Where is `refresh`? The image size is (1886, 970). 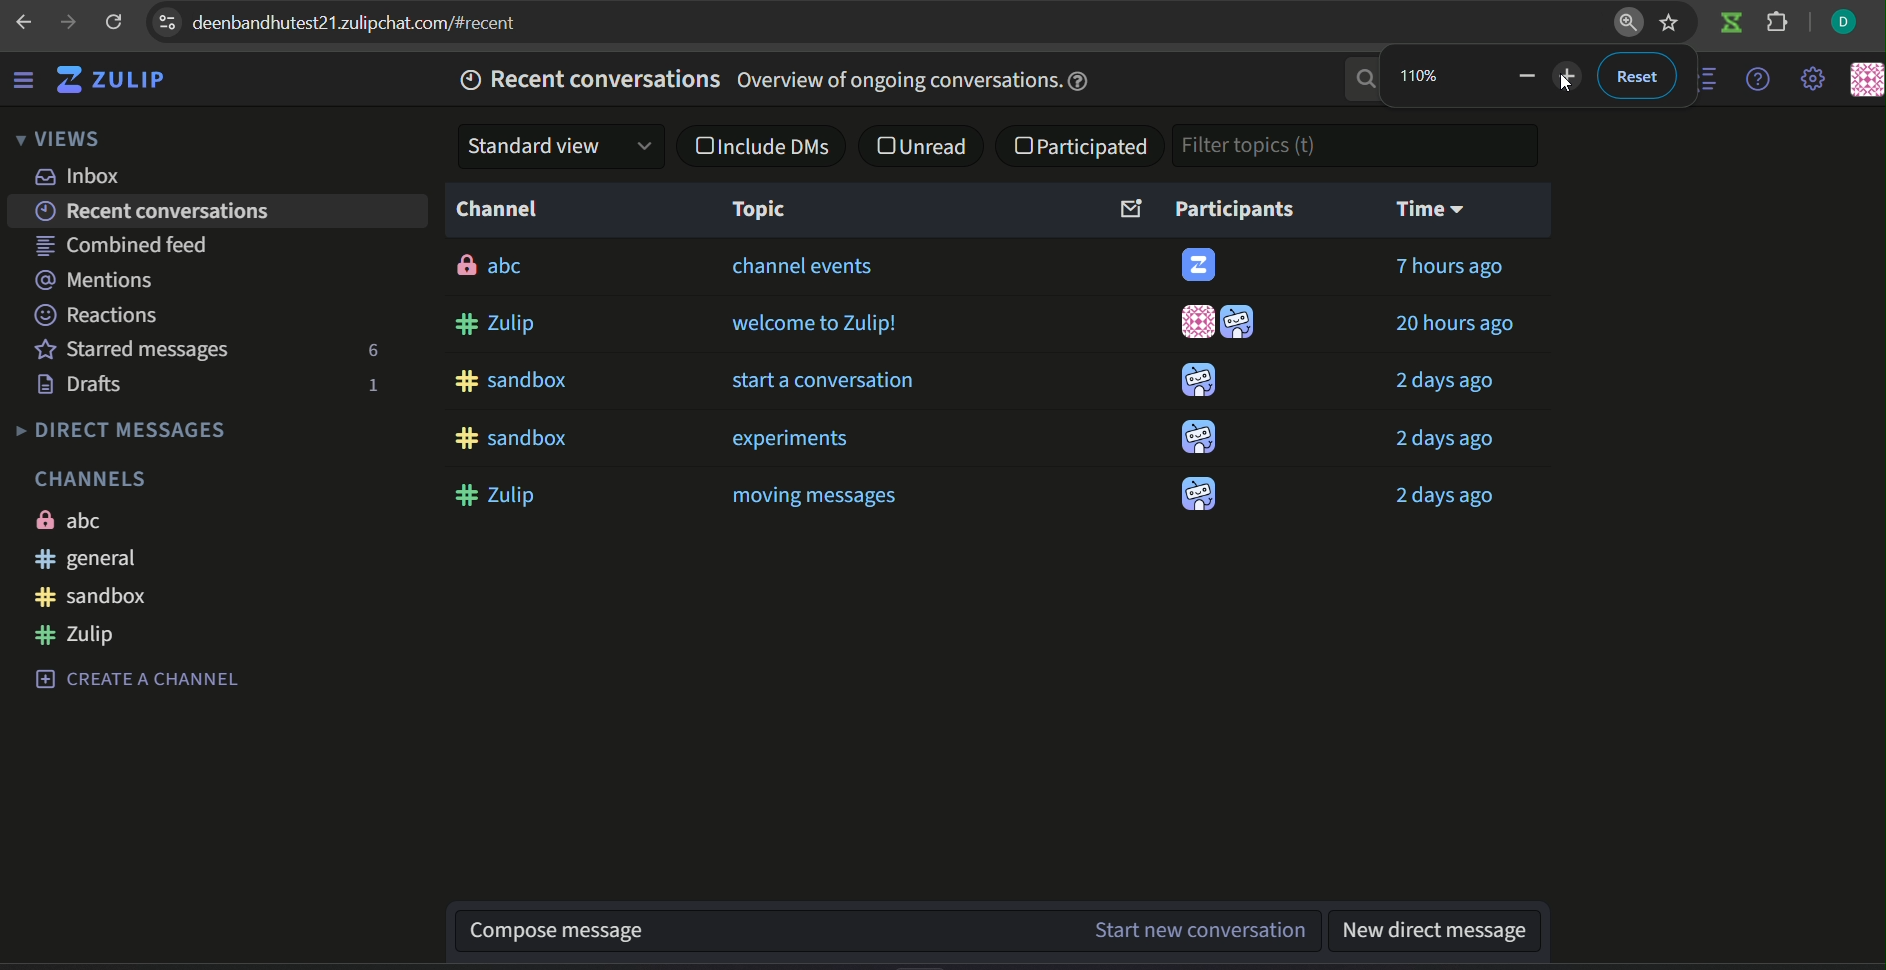
refresh is located at coordinates (114, 23).